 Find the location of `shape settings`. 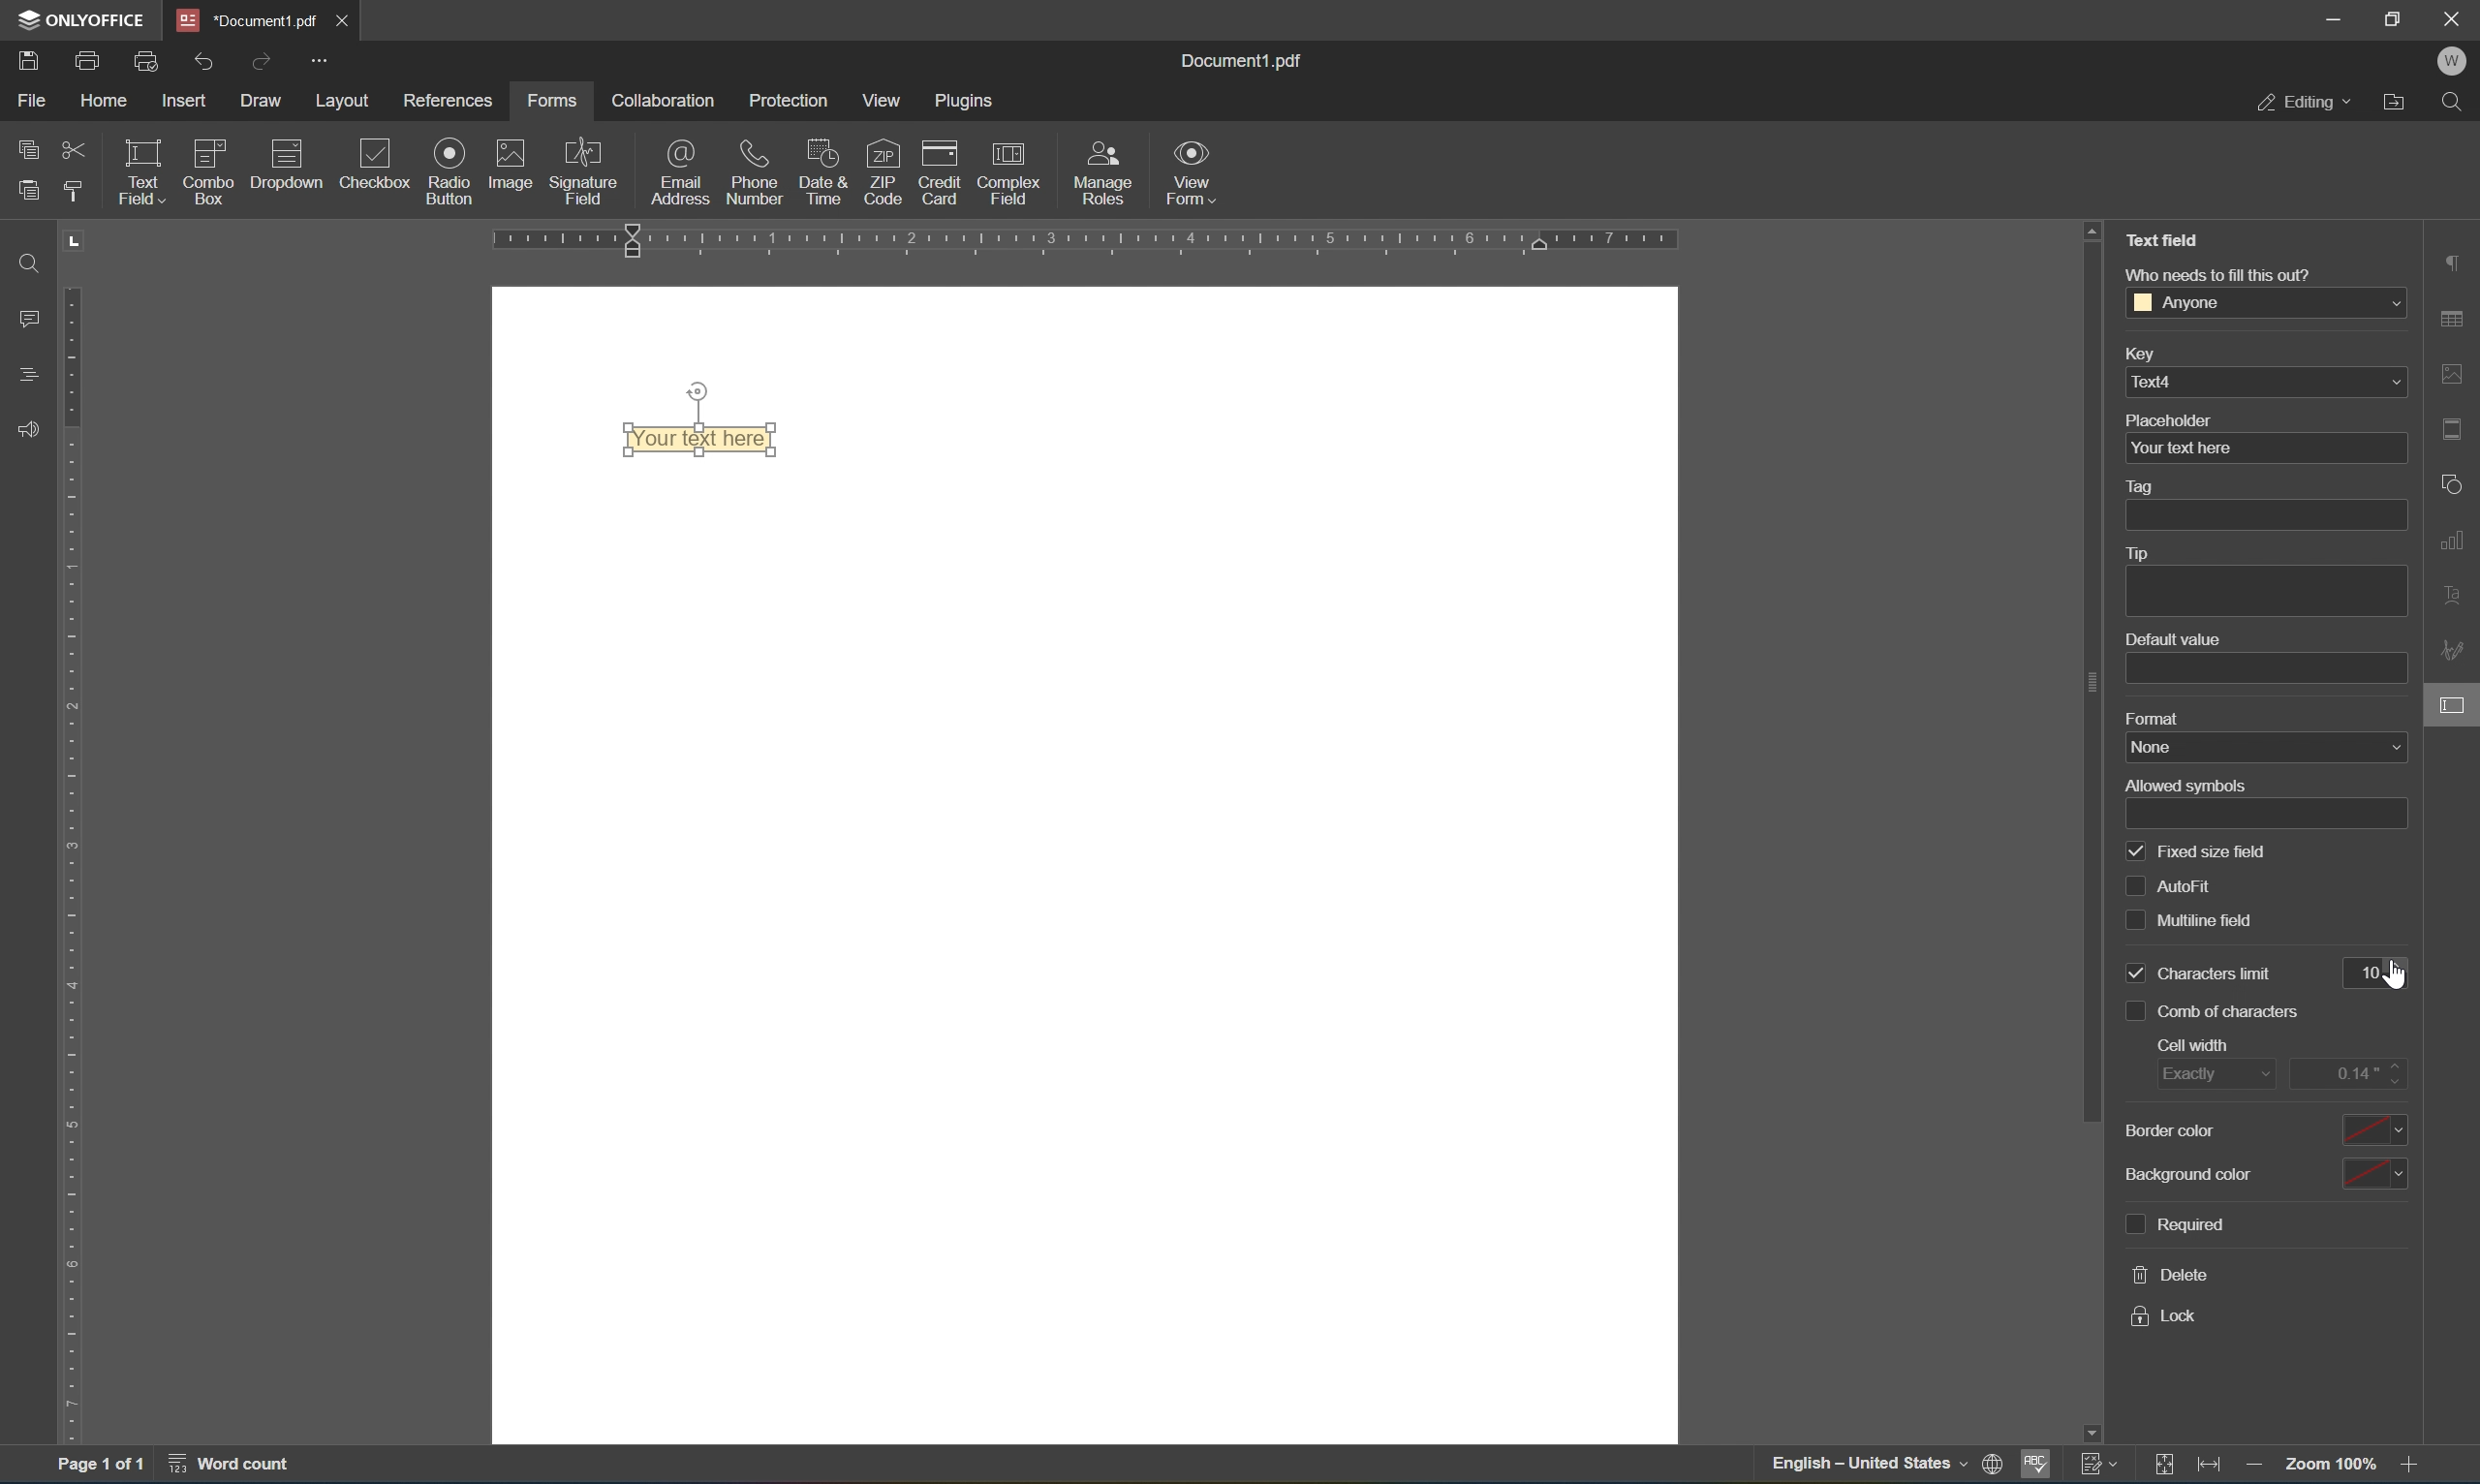

shape settings is located at coordinates (2458, 486).